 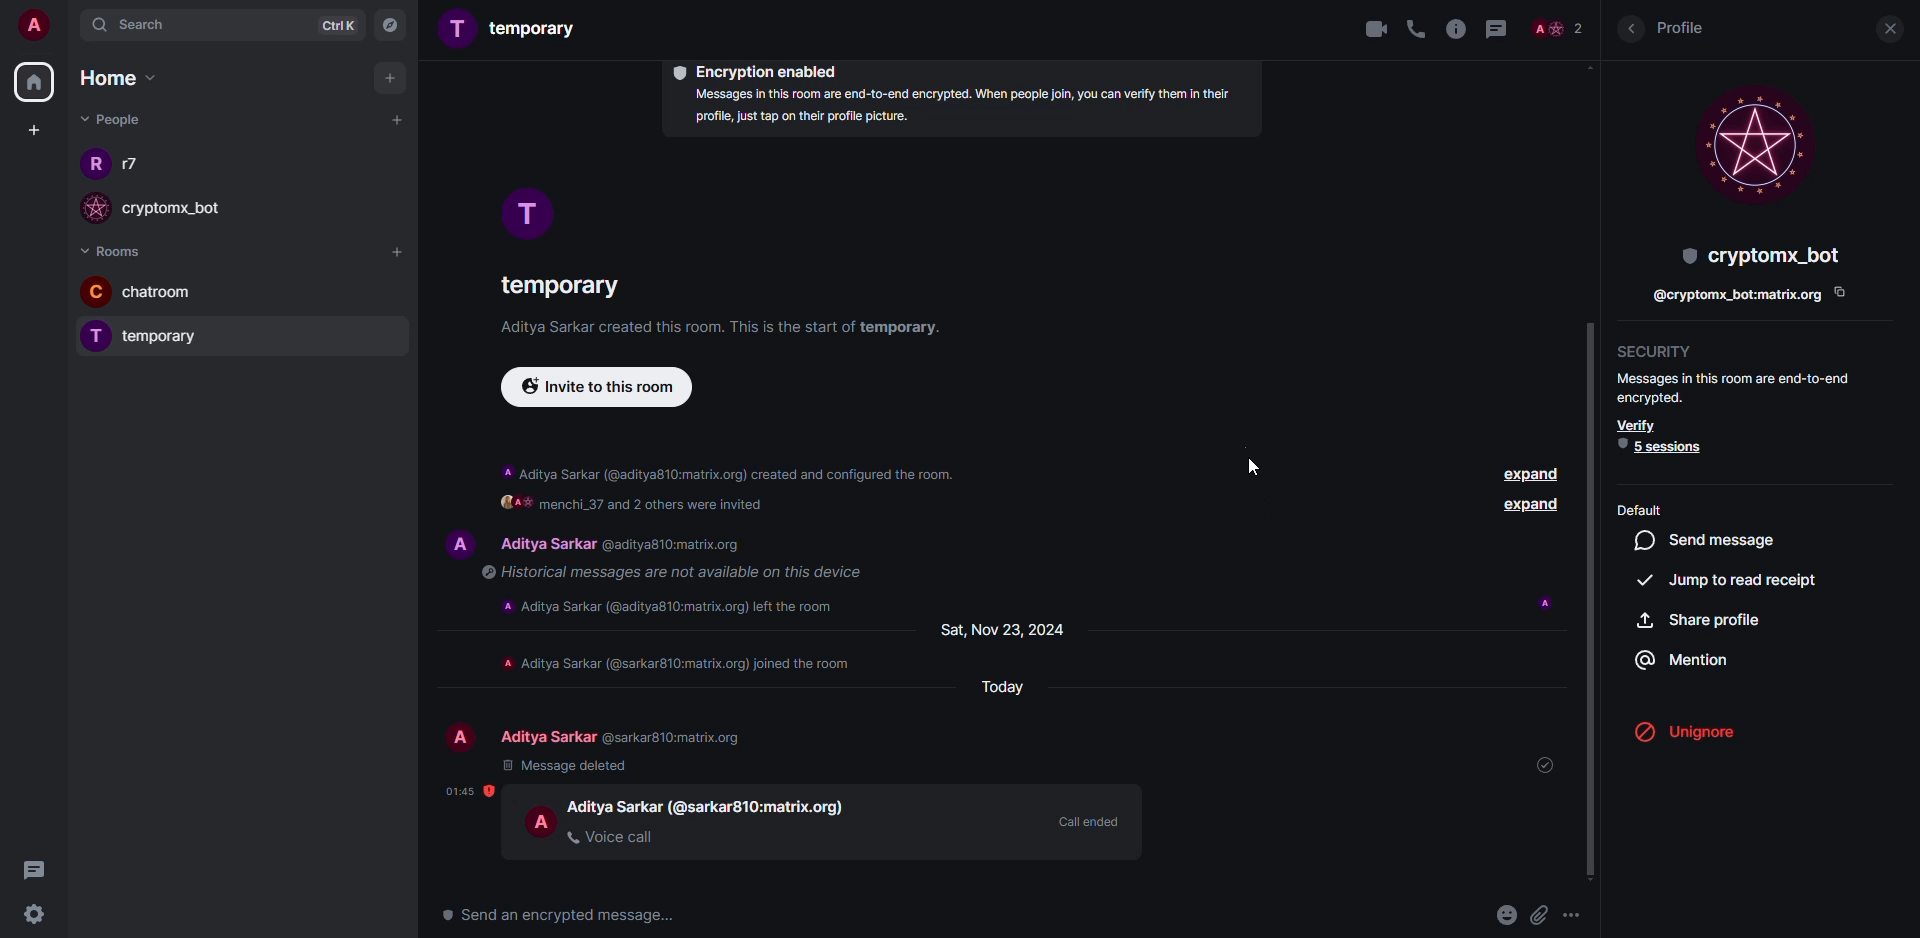 What do you see at coordinates (666, 572) in the screenshot?
I see `info` at bounding box center [666, 572].